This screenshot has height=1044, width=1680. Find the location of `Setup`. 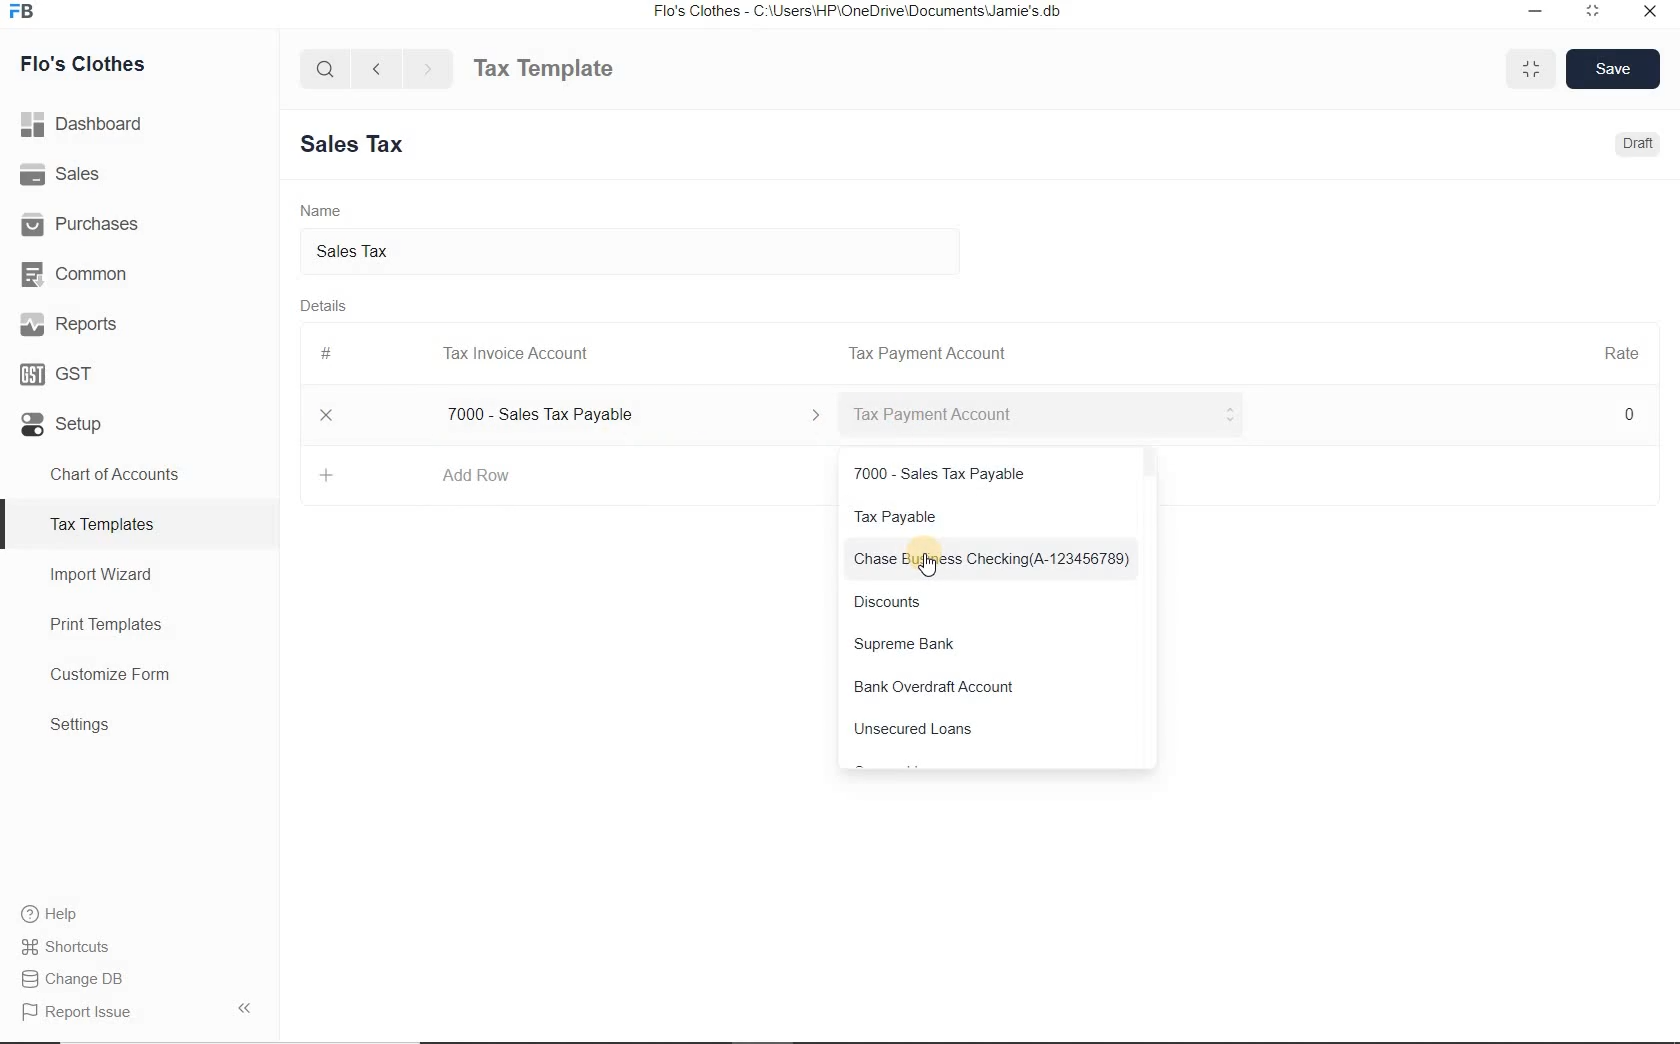

Setup is located at coordinates (139, 420).